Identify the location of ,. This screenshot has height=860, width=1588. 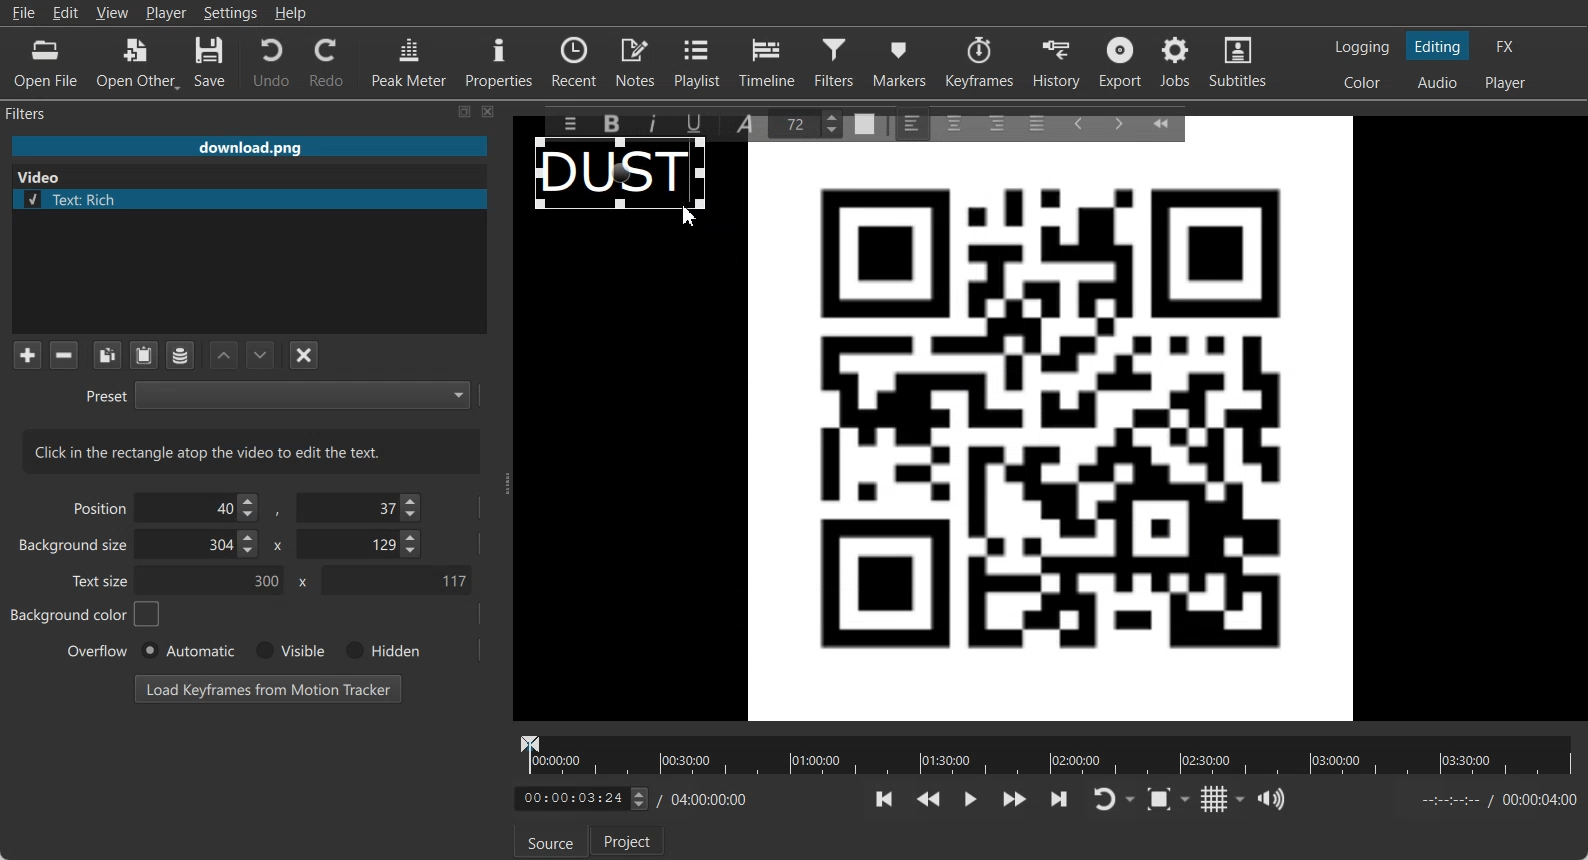
(279, 512).